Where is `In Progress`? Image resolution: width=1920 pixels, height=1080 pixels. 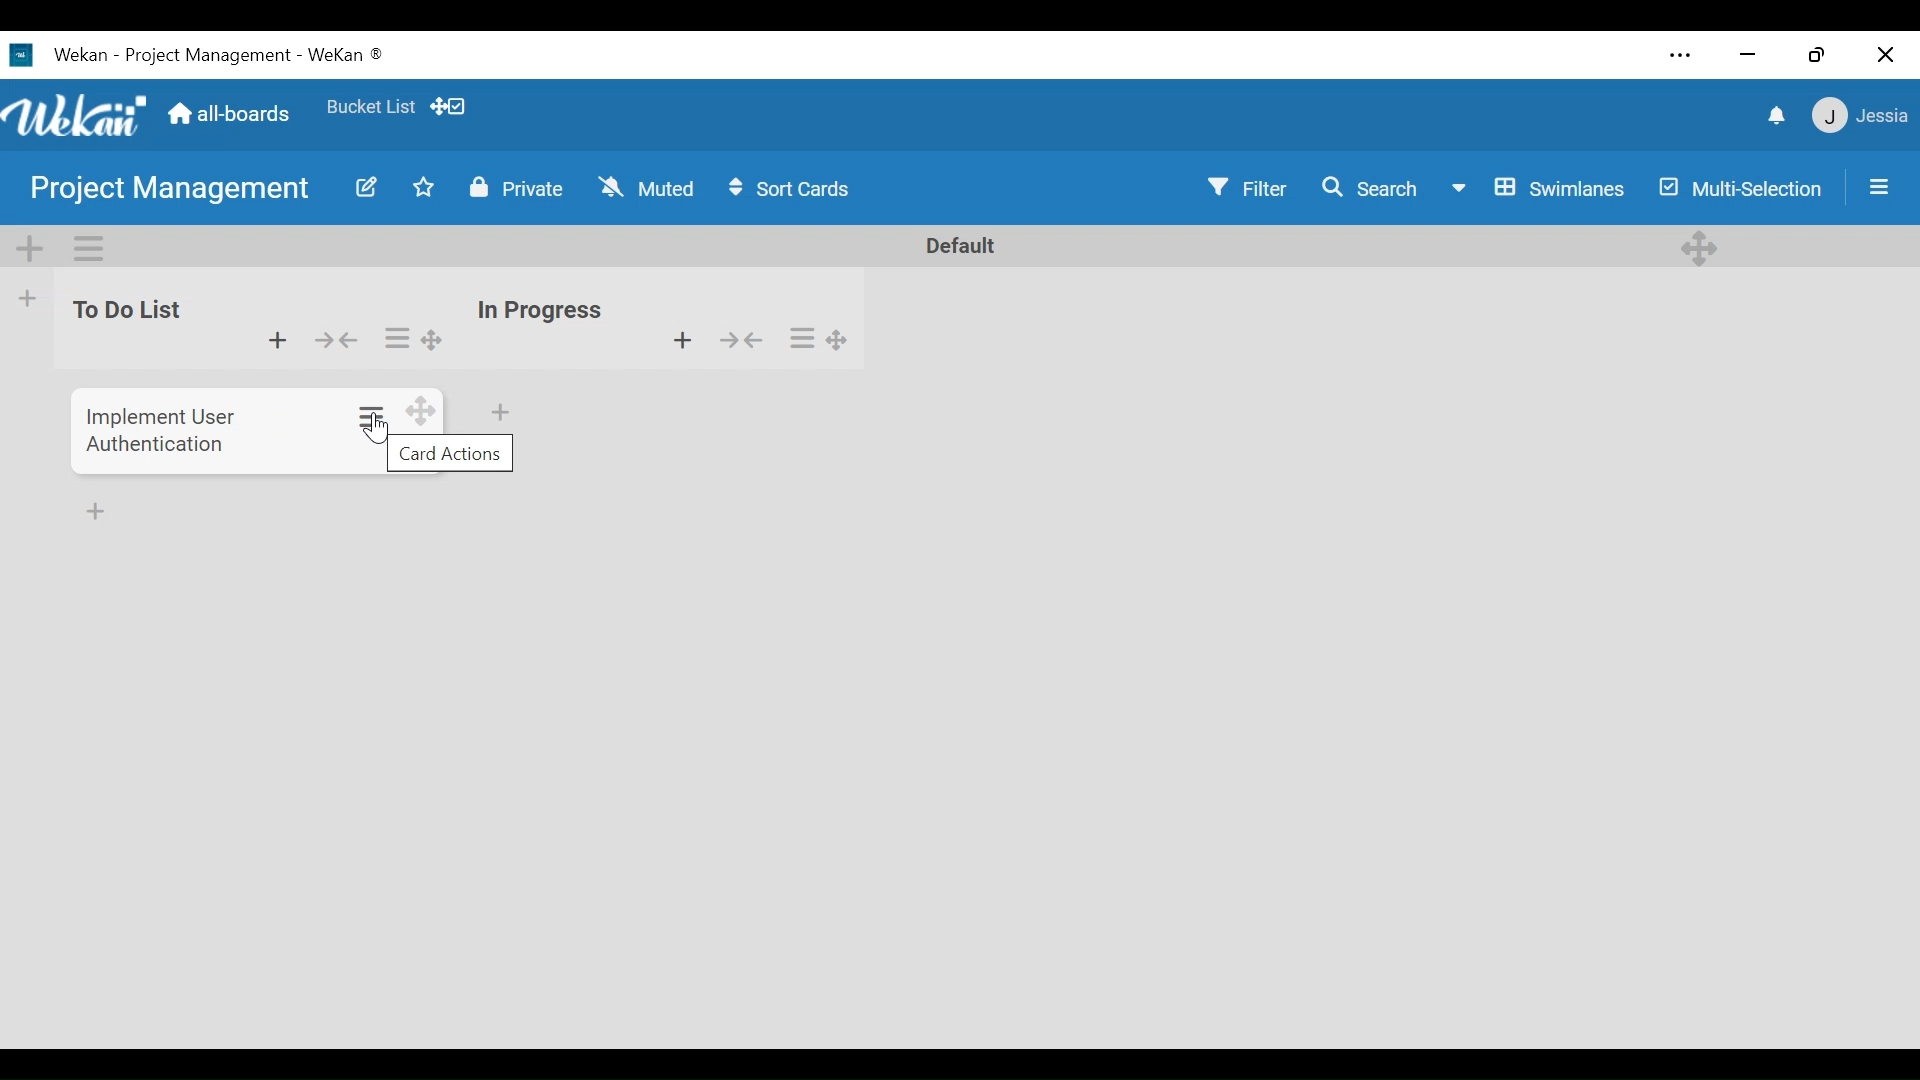 In Progress is located at coordinates (542, 311).